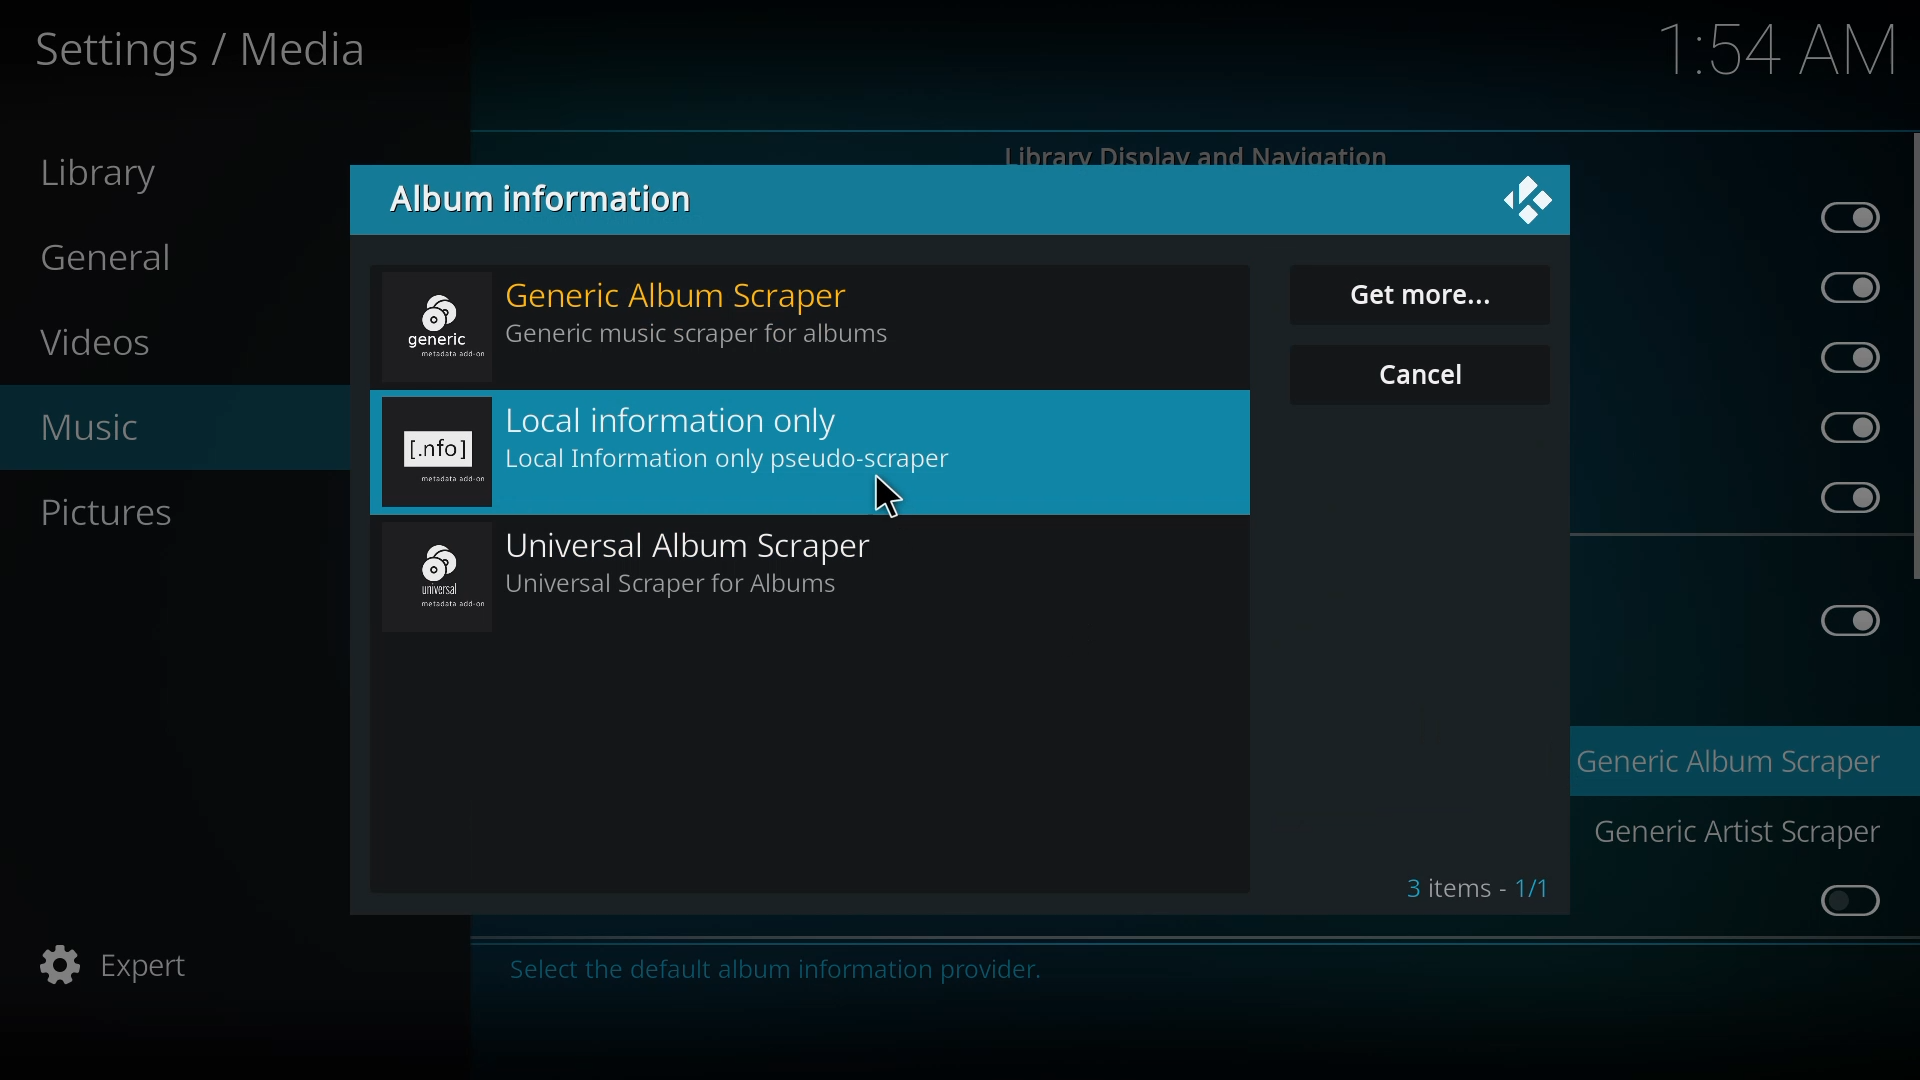 The image size is (1920, 1080). Describe the element at coordinates (108, 428) in the screenshot. I see `music` at that location.